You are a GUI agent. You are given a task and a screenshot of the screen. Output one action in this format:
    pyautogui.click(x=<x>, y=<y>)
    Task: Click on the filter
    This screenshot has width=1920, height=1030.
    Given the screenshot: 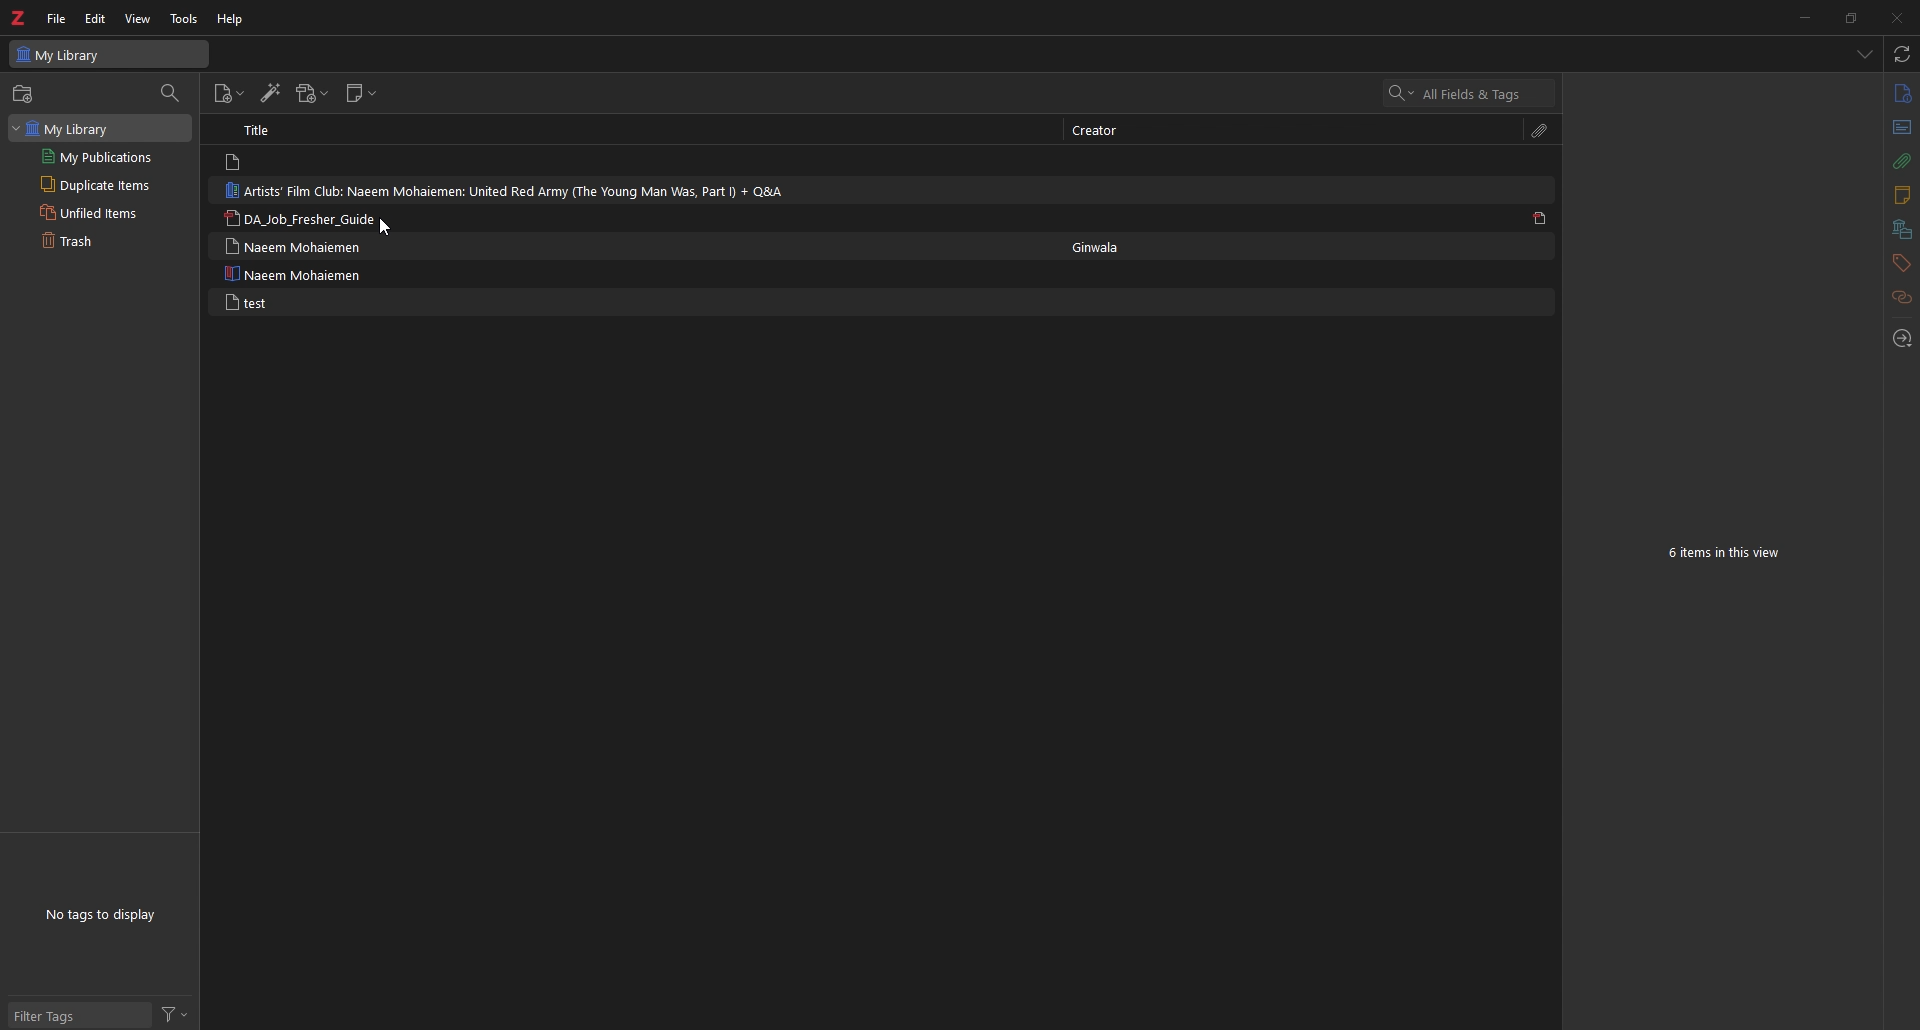 What is the action you would take?
    pyautogui.click(x=179, y=1015)
    